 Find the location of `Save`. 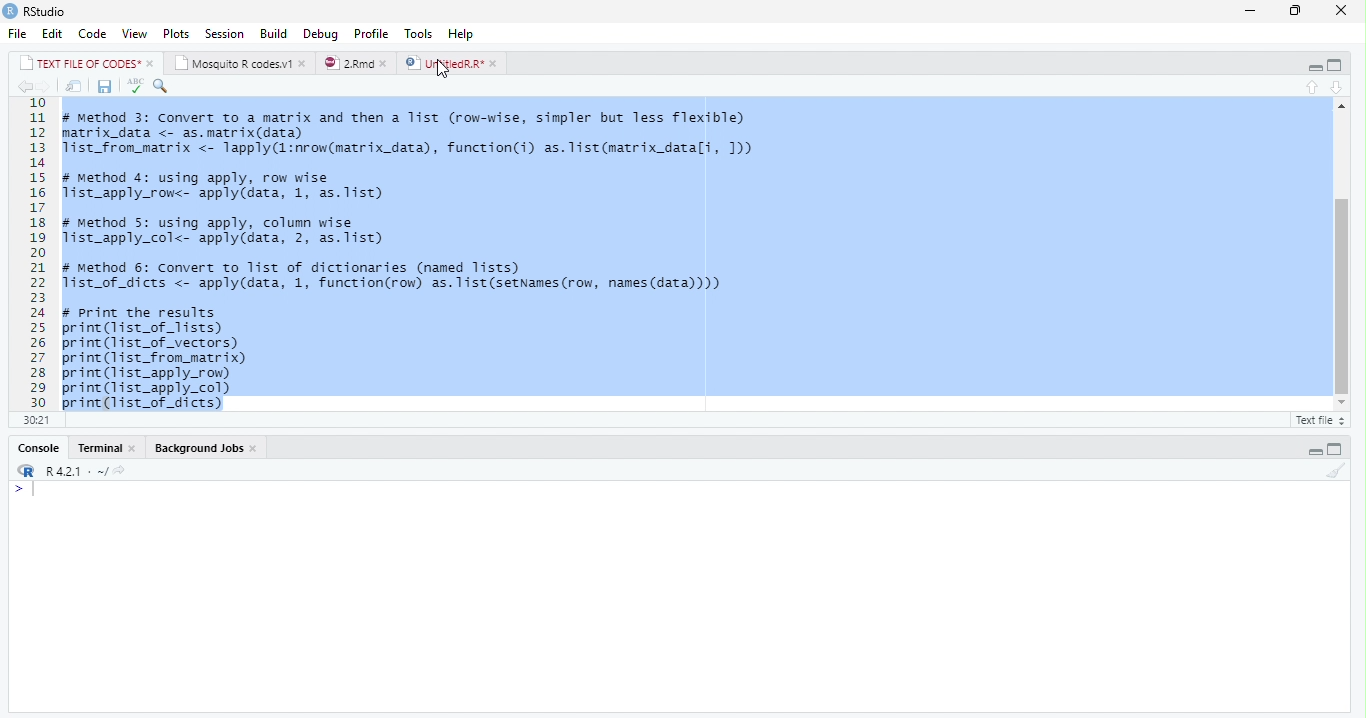

Save is located at coordinates (103, 87).